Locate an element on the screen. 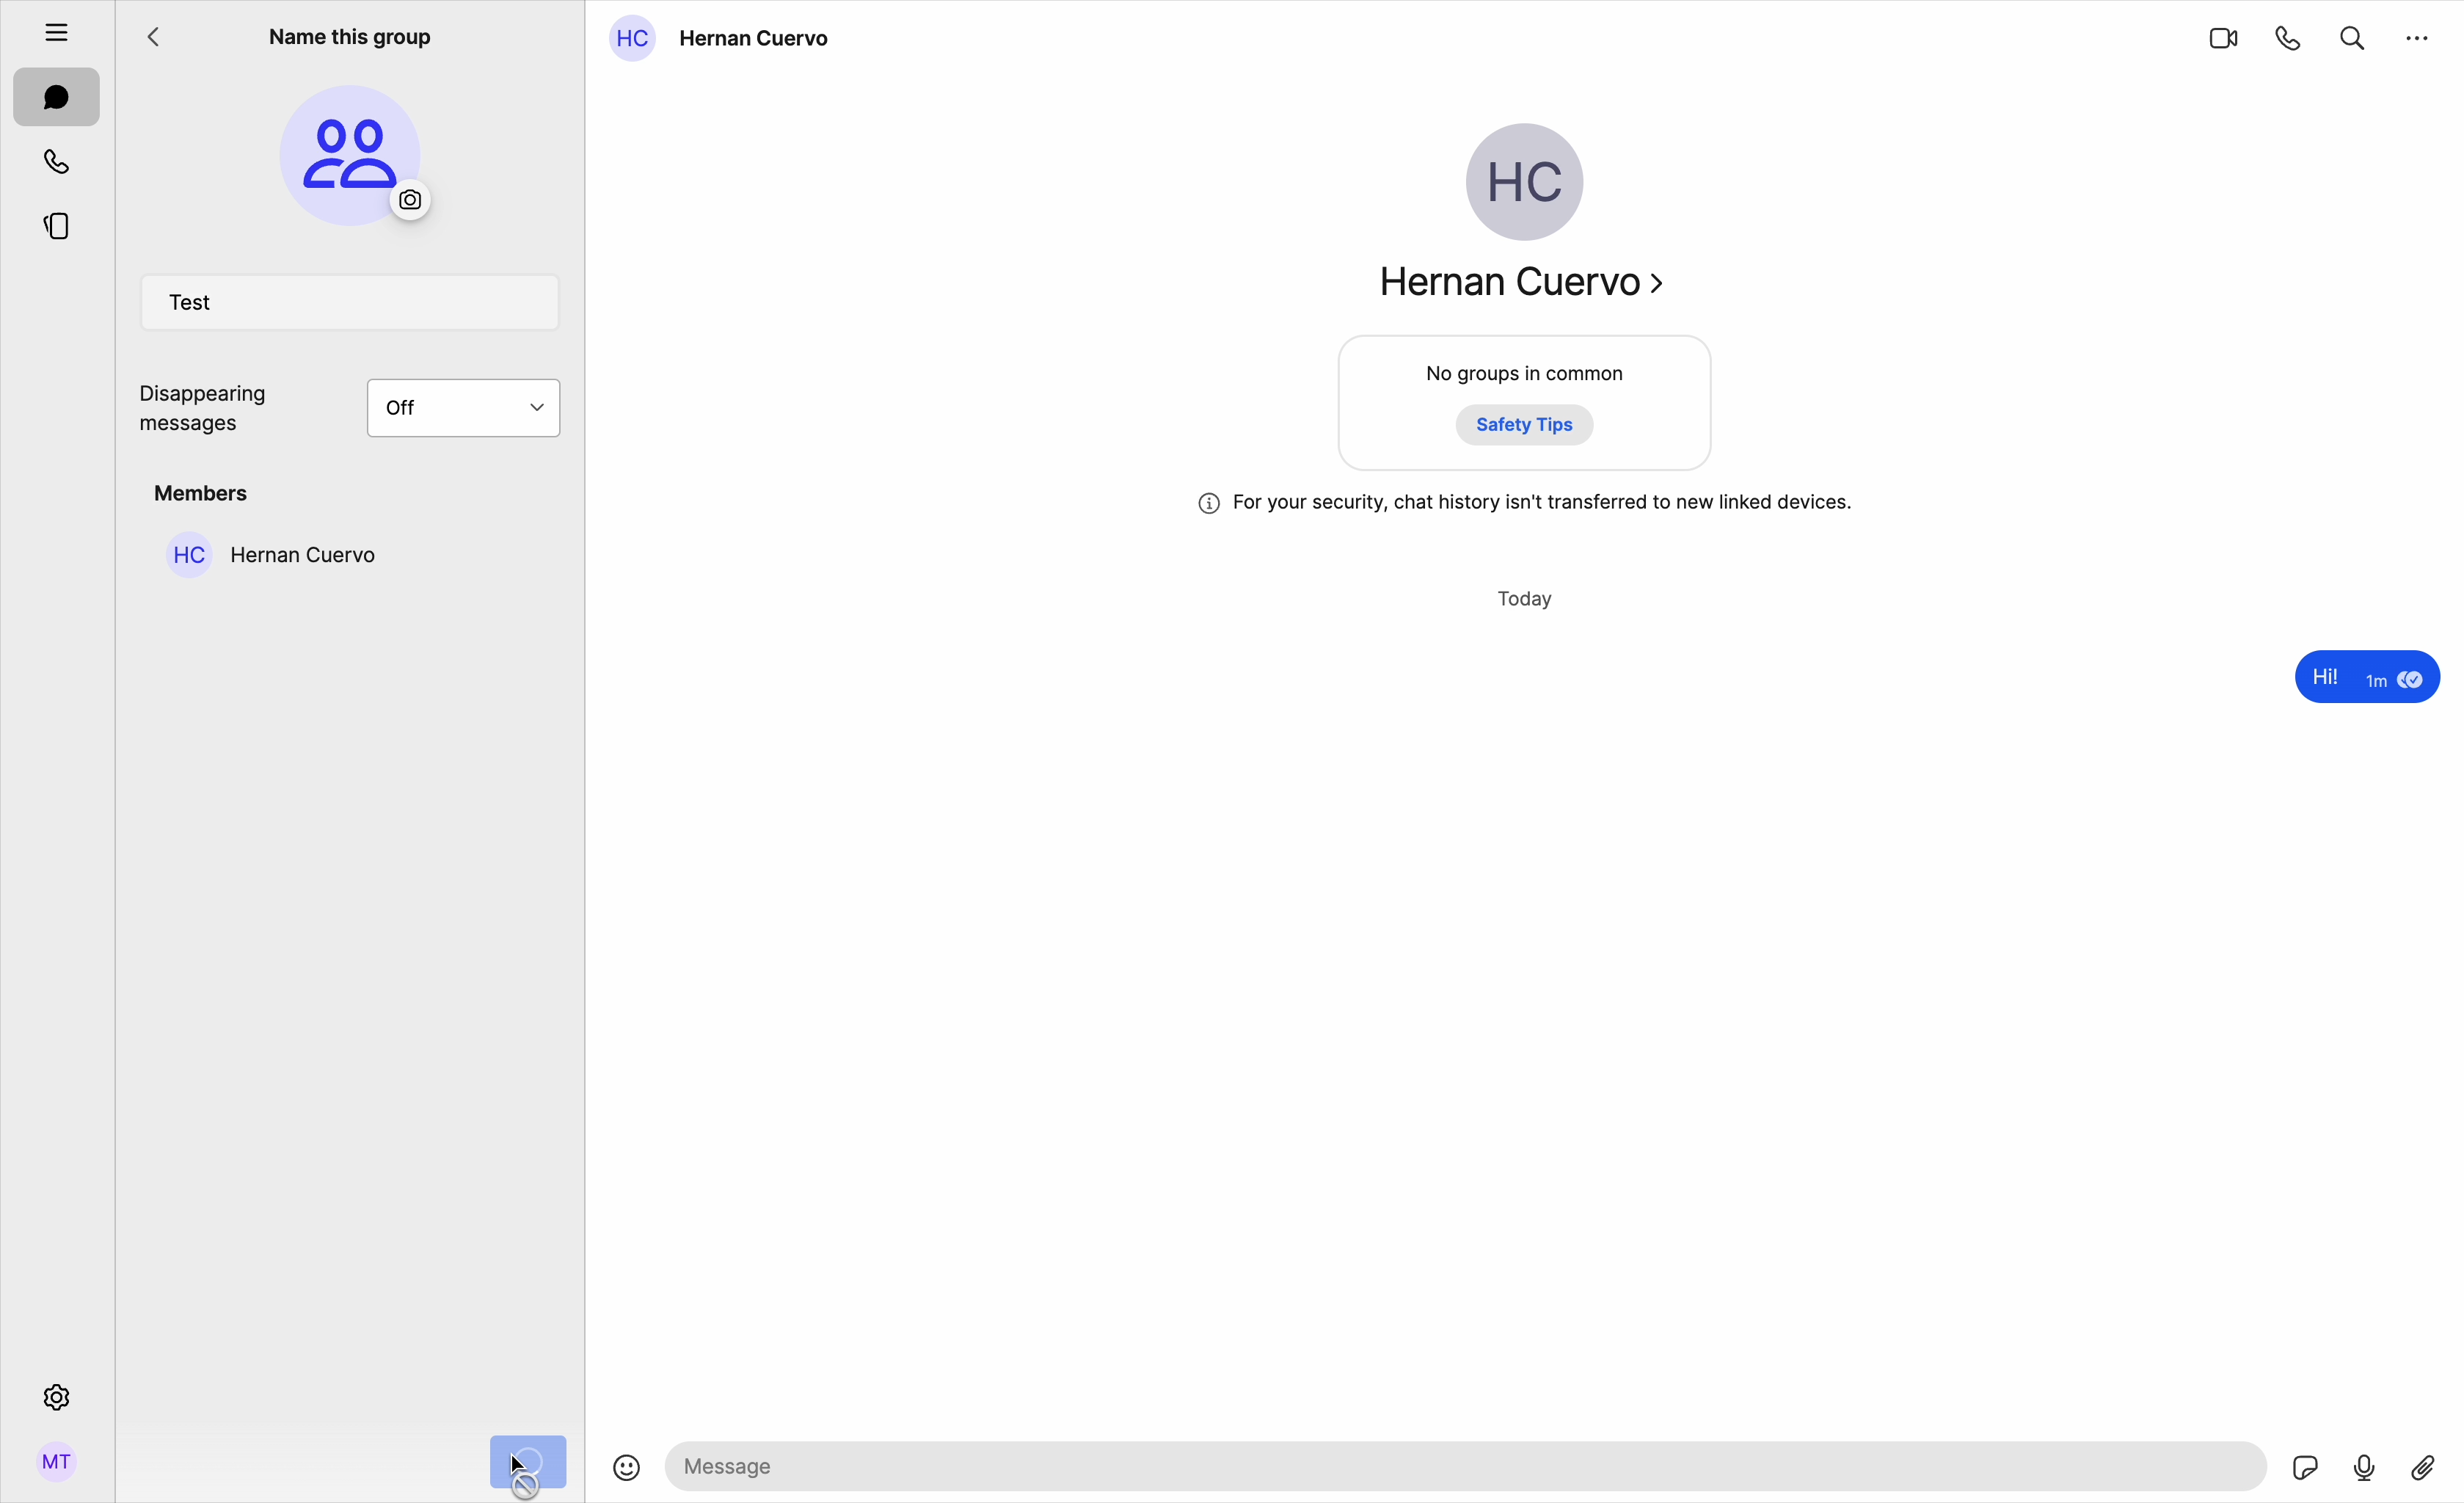 The width and height of the screenshot is (2464, 1503). safety message is located at coordinates (1526, 504).